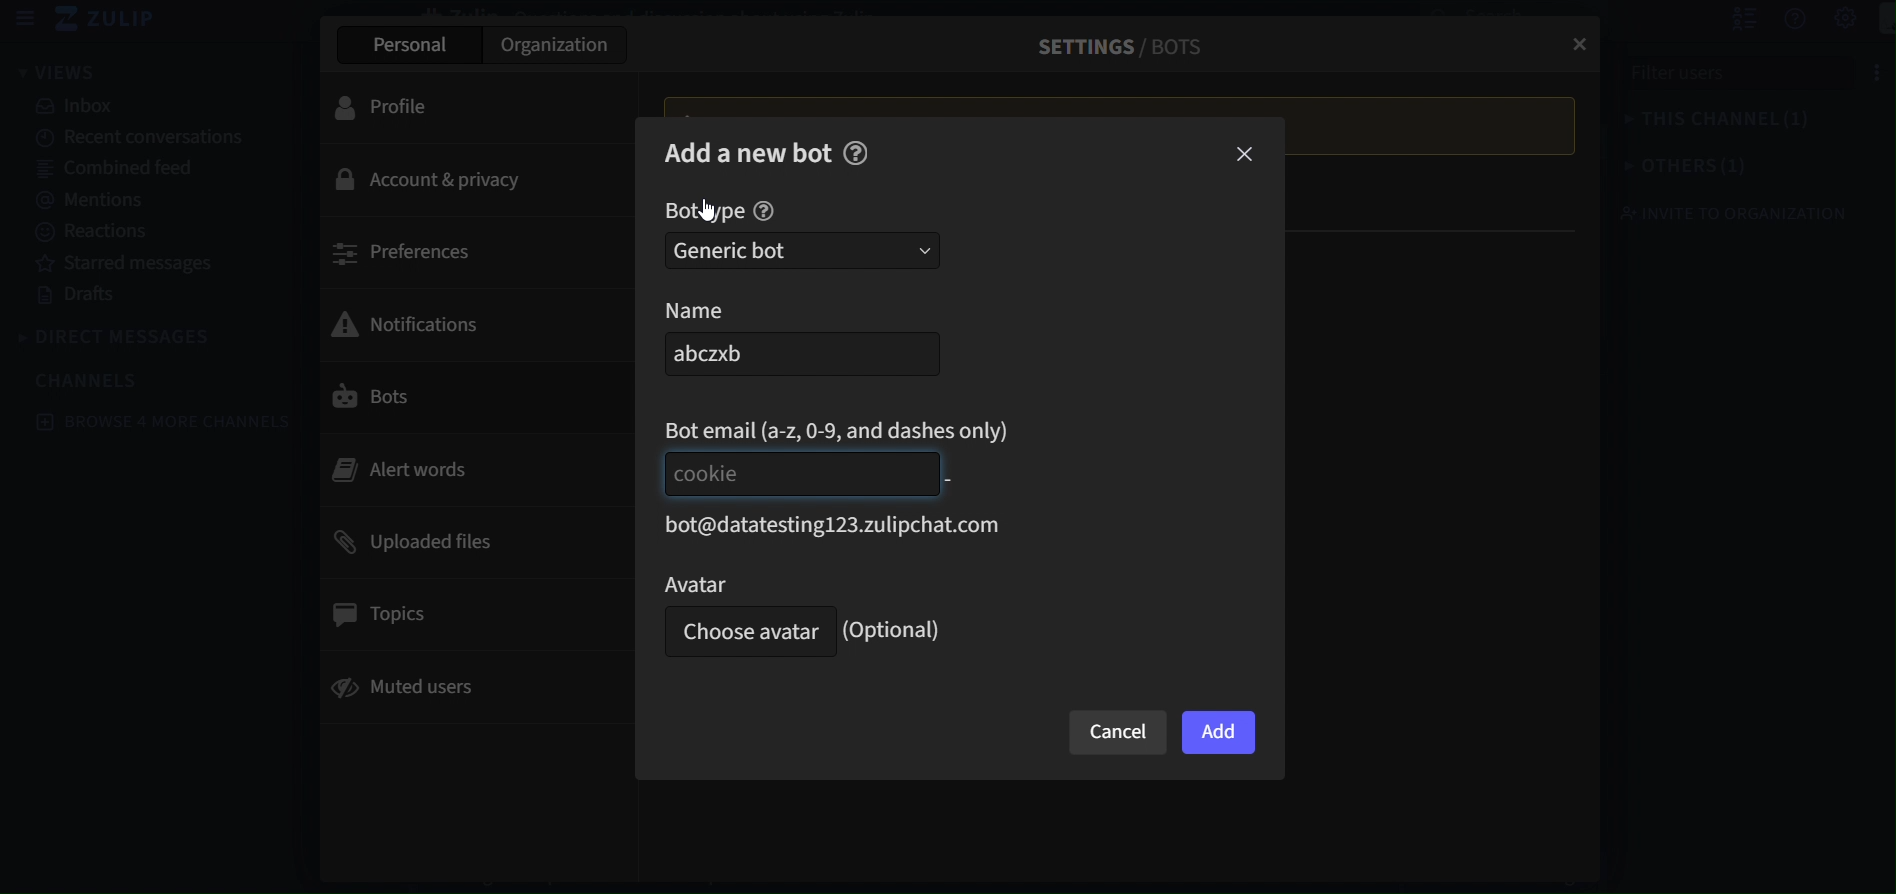 This screenshot has height=894, width=1896. I want to click on browse 4 more channels, so click(167, 421).